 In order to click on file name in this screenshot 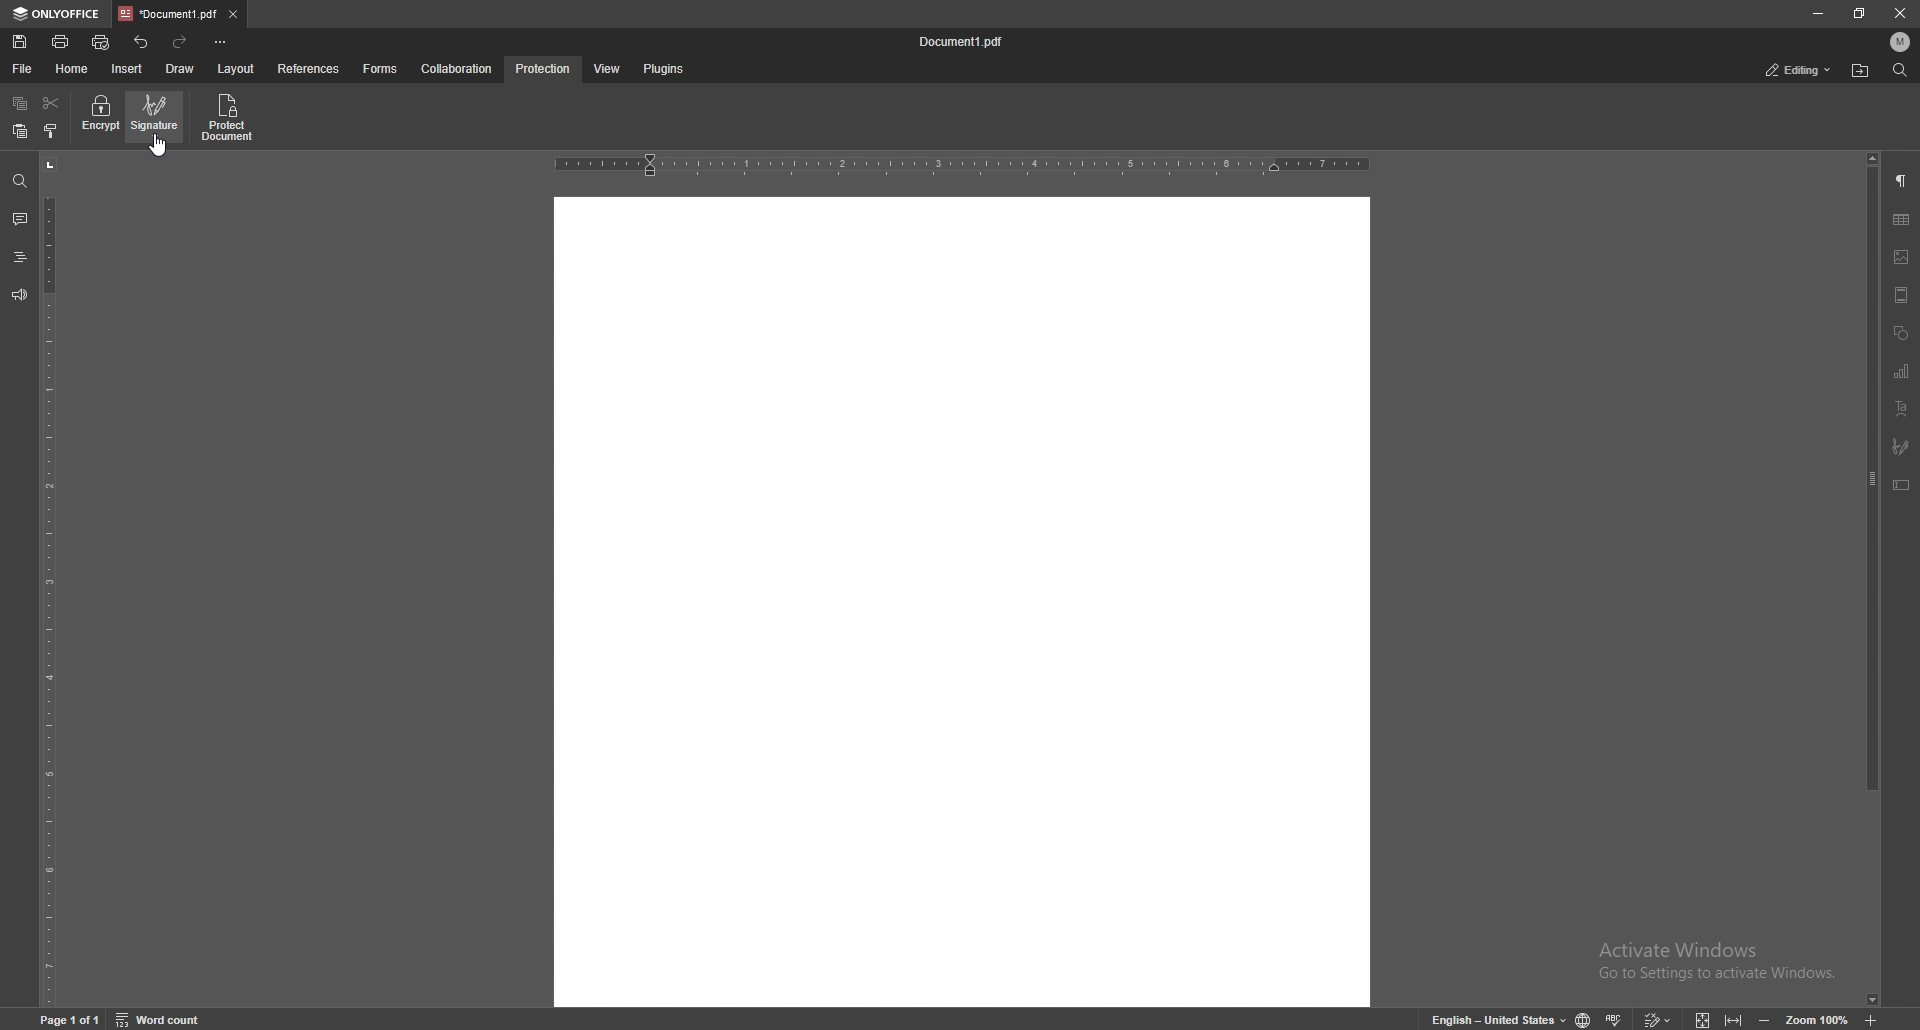, I will do `click(963, 42)`.